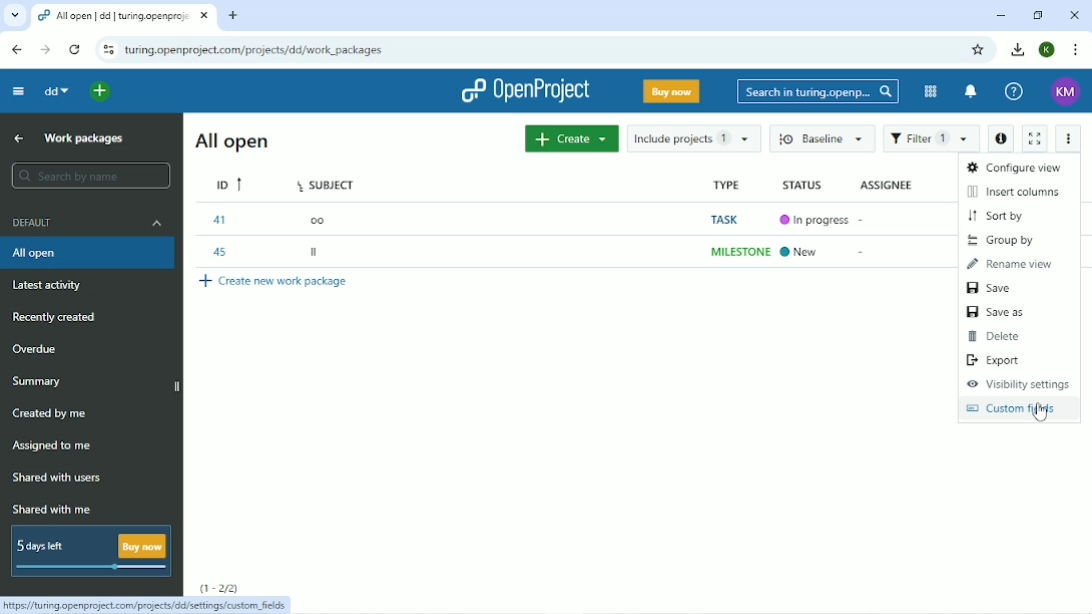  What do you see at coordinates (255, 50) in the screenshot?
I see `Site` at bounding box center [255, 50].